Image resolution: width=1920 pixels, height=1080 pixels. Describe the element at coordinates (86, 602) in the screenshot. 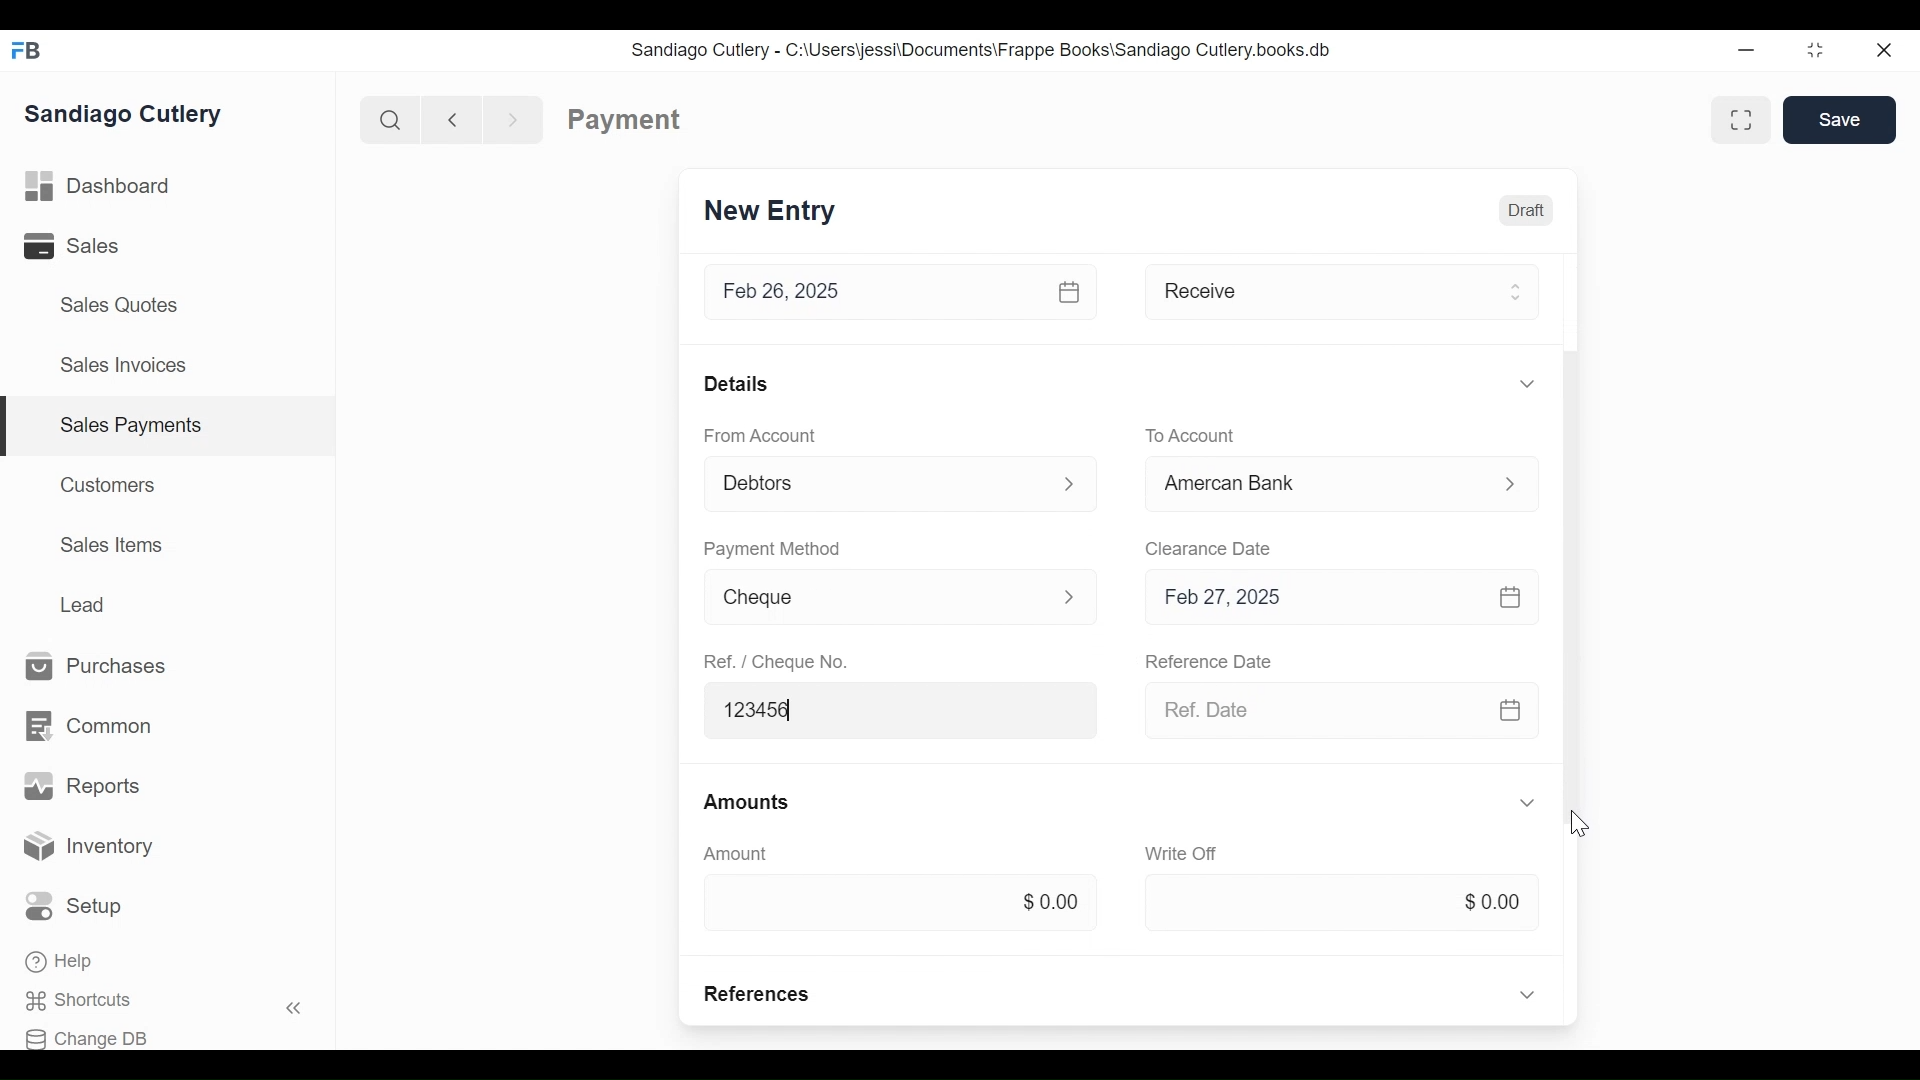

I see `Lead` at that location.